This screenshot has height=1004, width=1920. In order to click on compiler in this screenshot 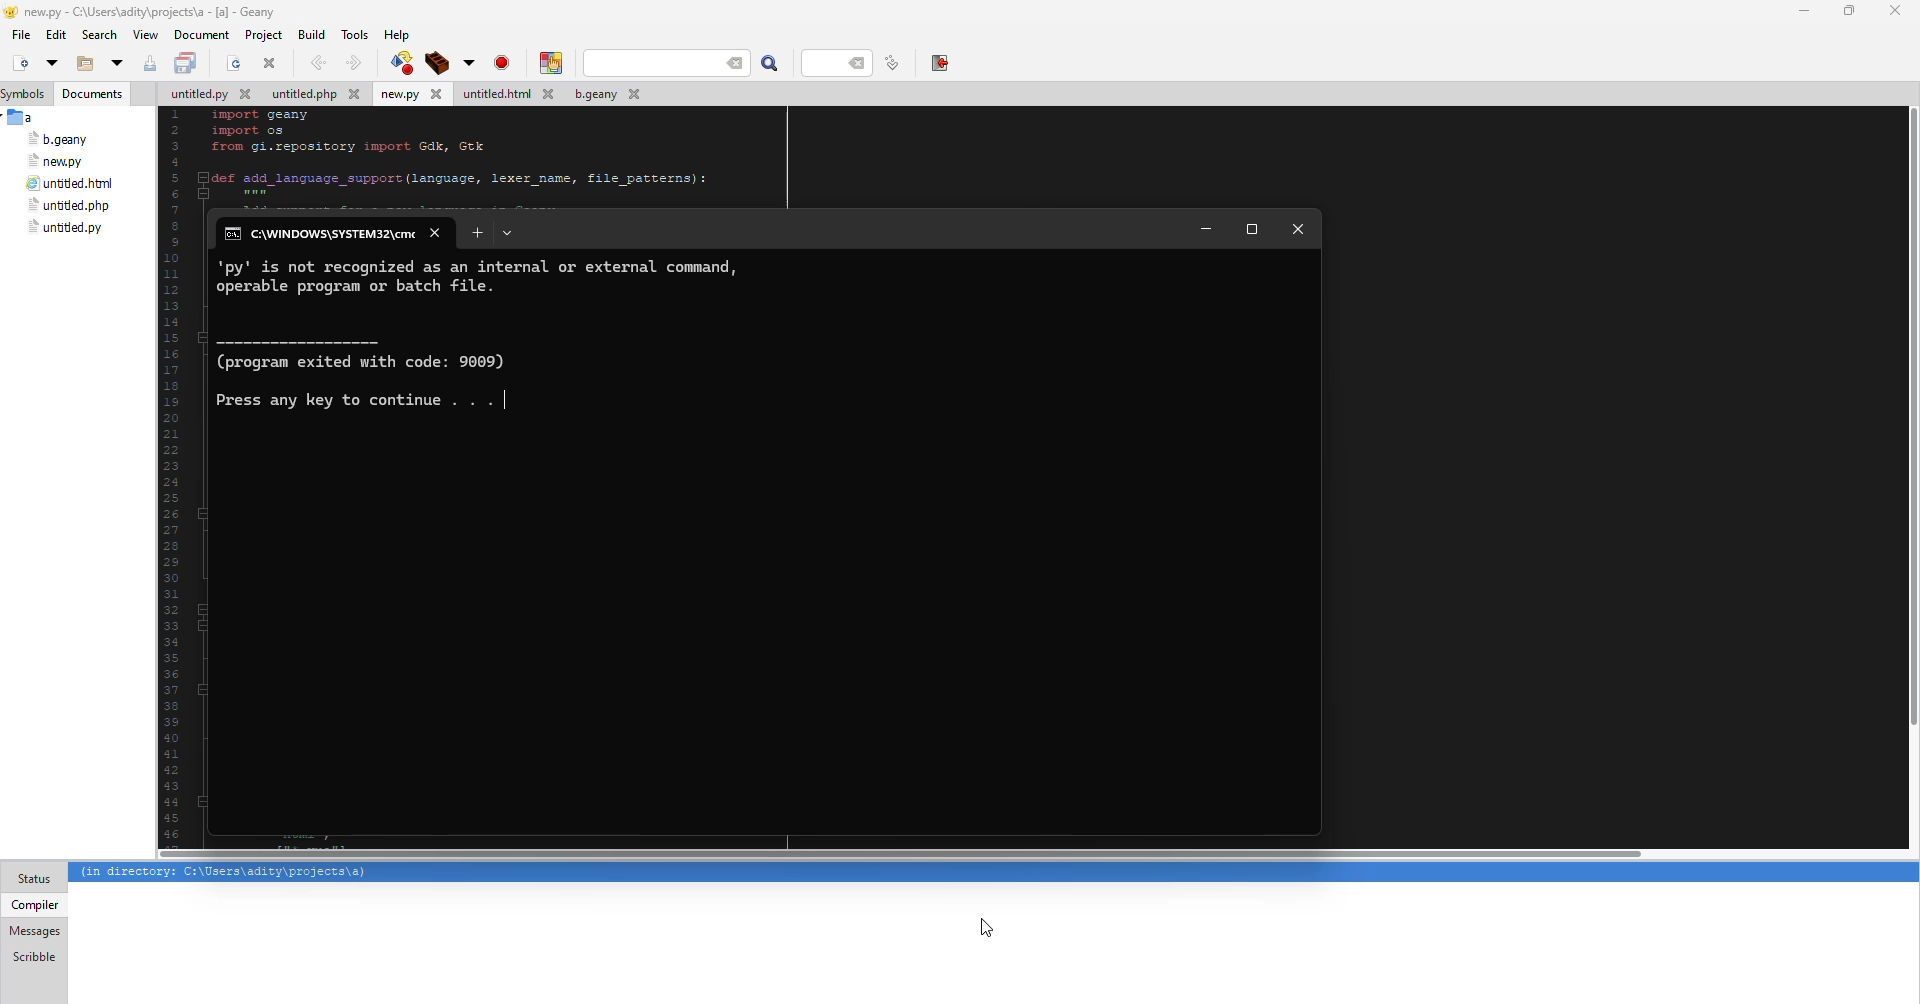, I will do `click(34, 905)`.